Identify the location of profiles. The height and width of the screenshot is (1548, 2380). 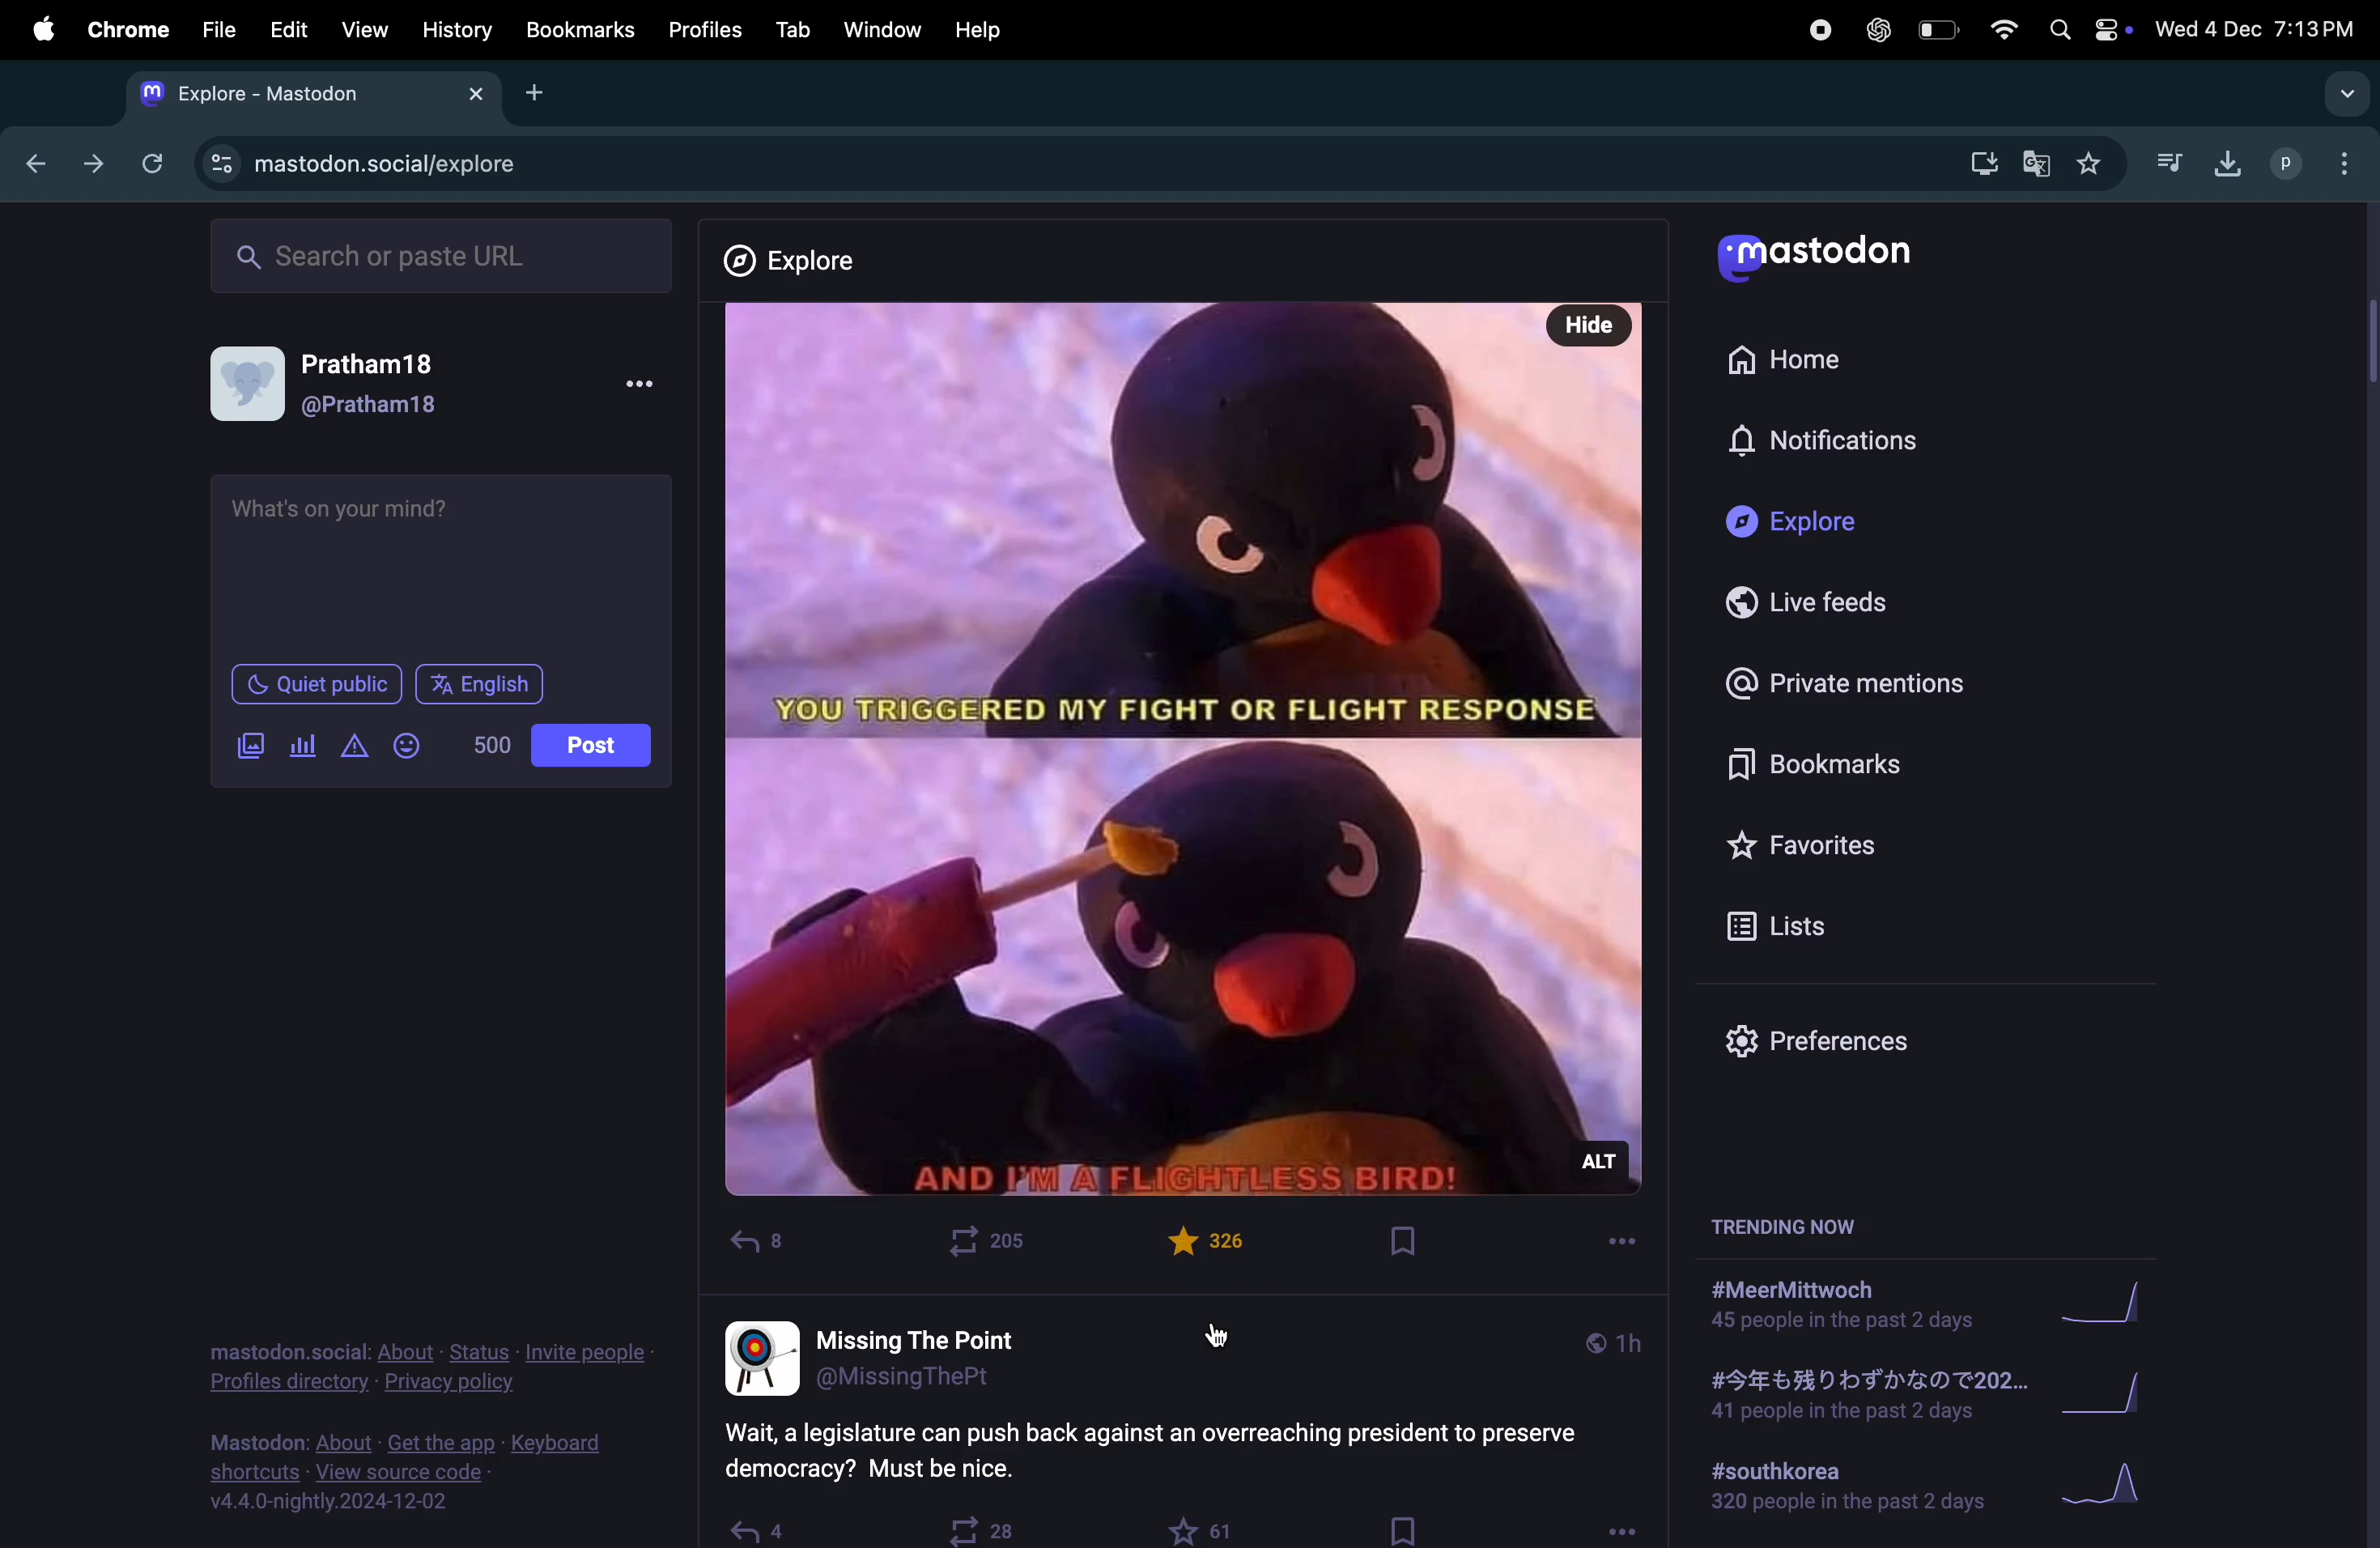
(709, 32).